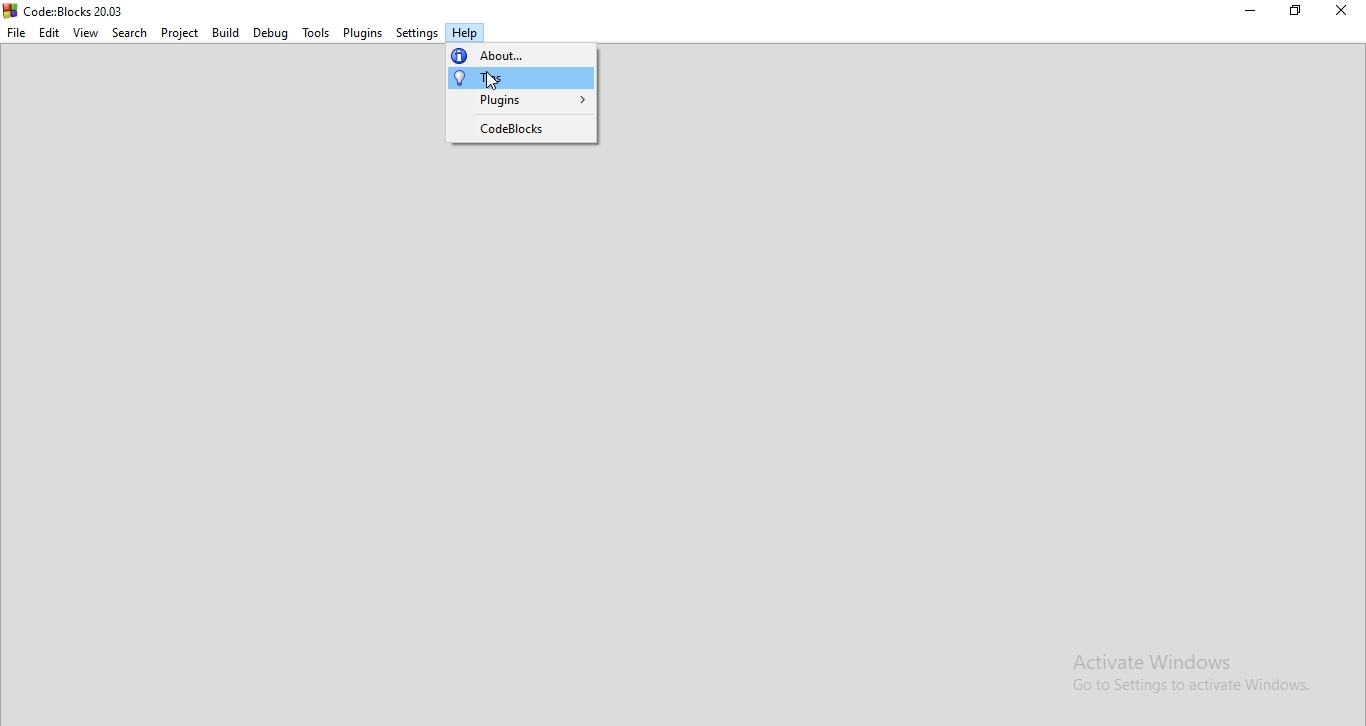 Image resolution: width=1366 pixels, height=726 pixels. What do you see at coordinates (419, 34) in the screenshot?
I see `Settings ` at bounding box center [419, 34].